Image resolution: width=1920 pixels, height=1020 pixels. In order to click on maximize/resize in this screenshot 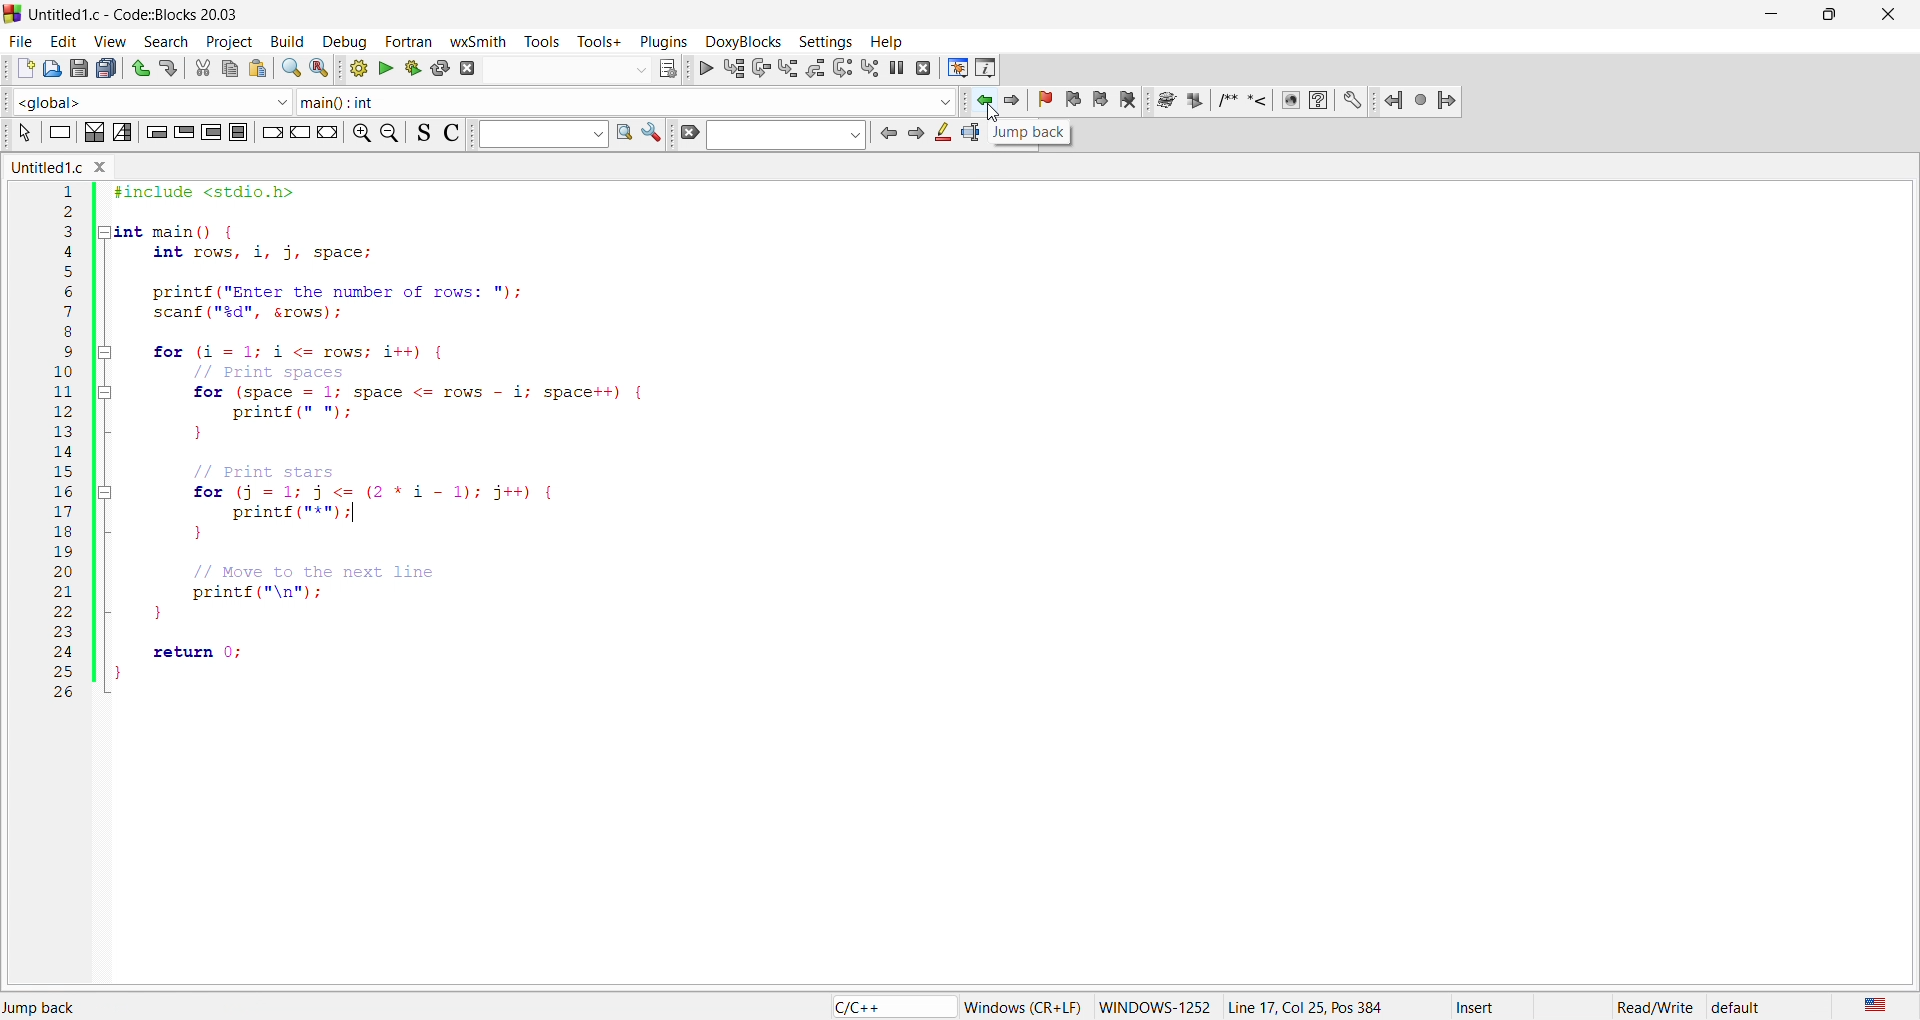, I will do `click(1823, 15)`.